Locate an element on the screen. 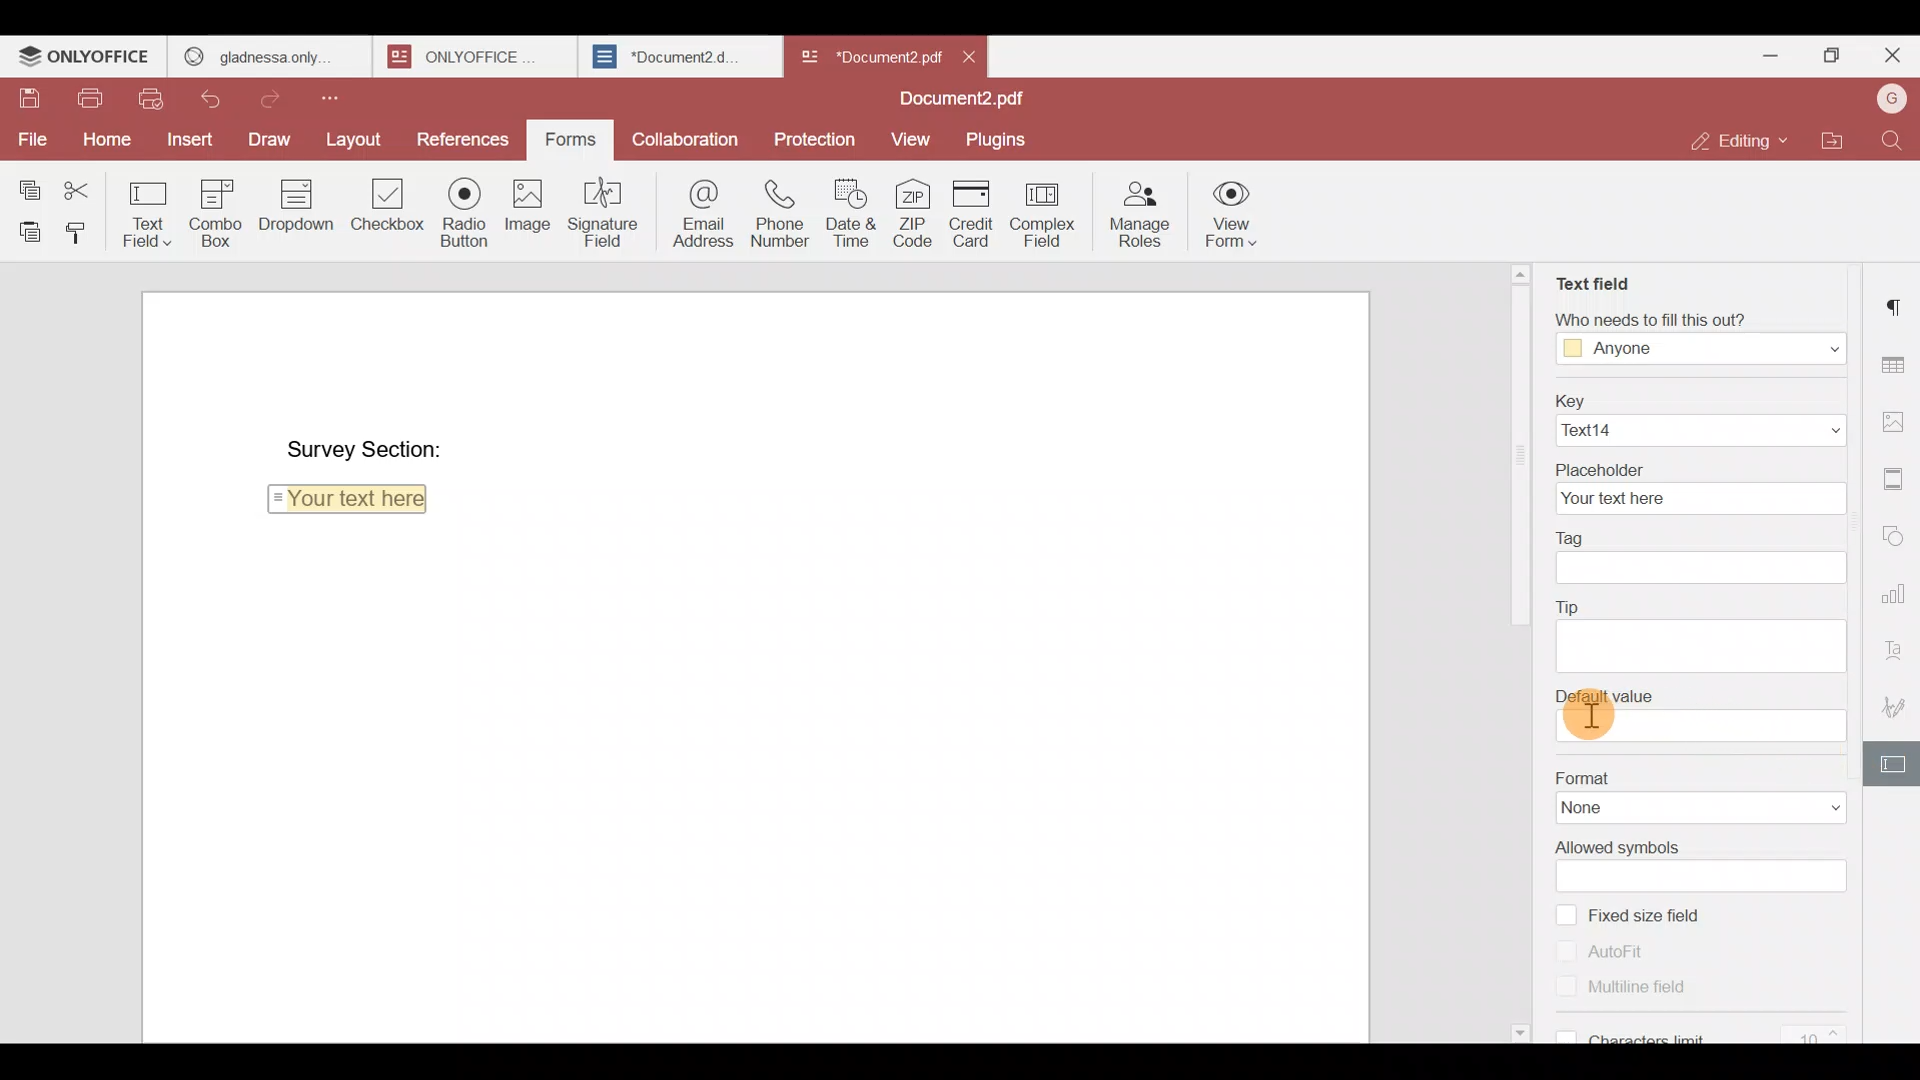 This screenshot has height=1080, width=1920. GLADNESS ONLY is located at coordinates (263, 52).